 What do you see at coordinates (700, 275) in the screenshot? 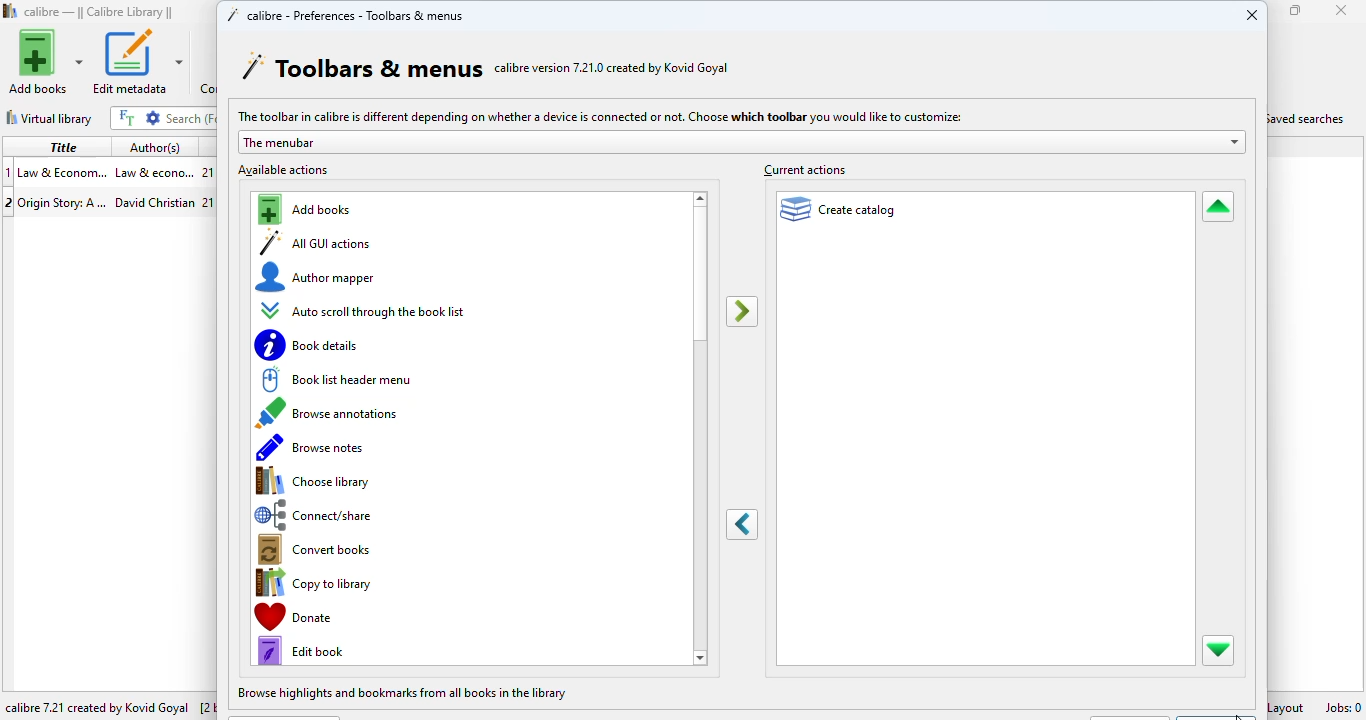
I see `vertical scroll bar` at bounding box center [700, 275].